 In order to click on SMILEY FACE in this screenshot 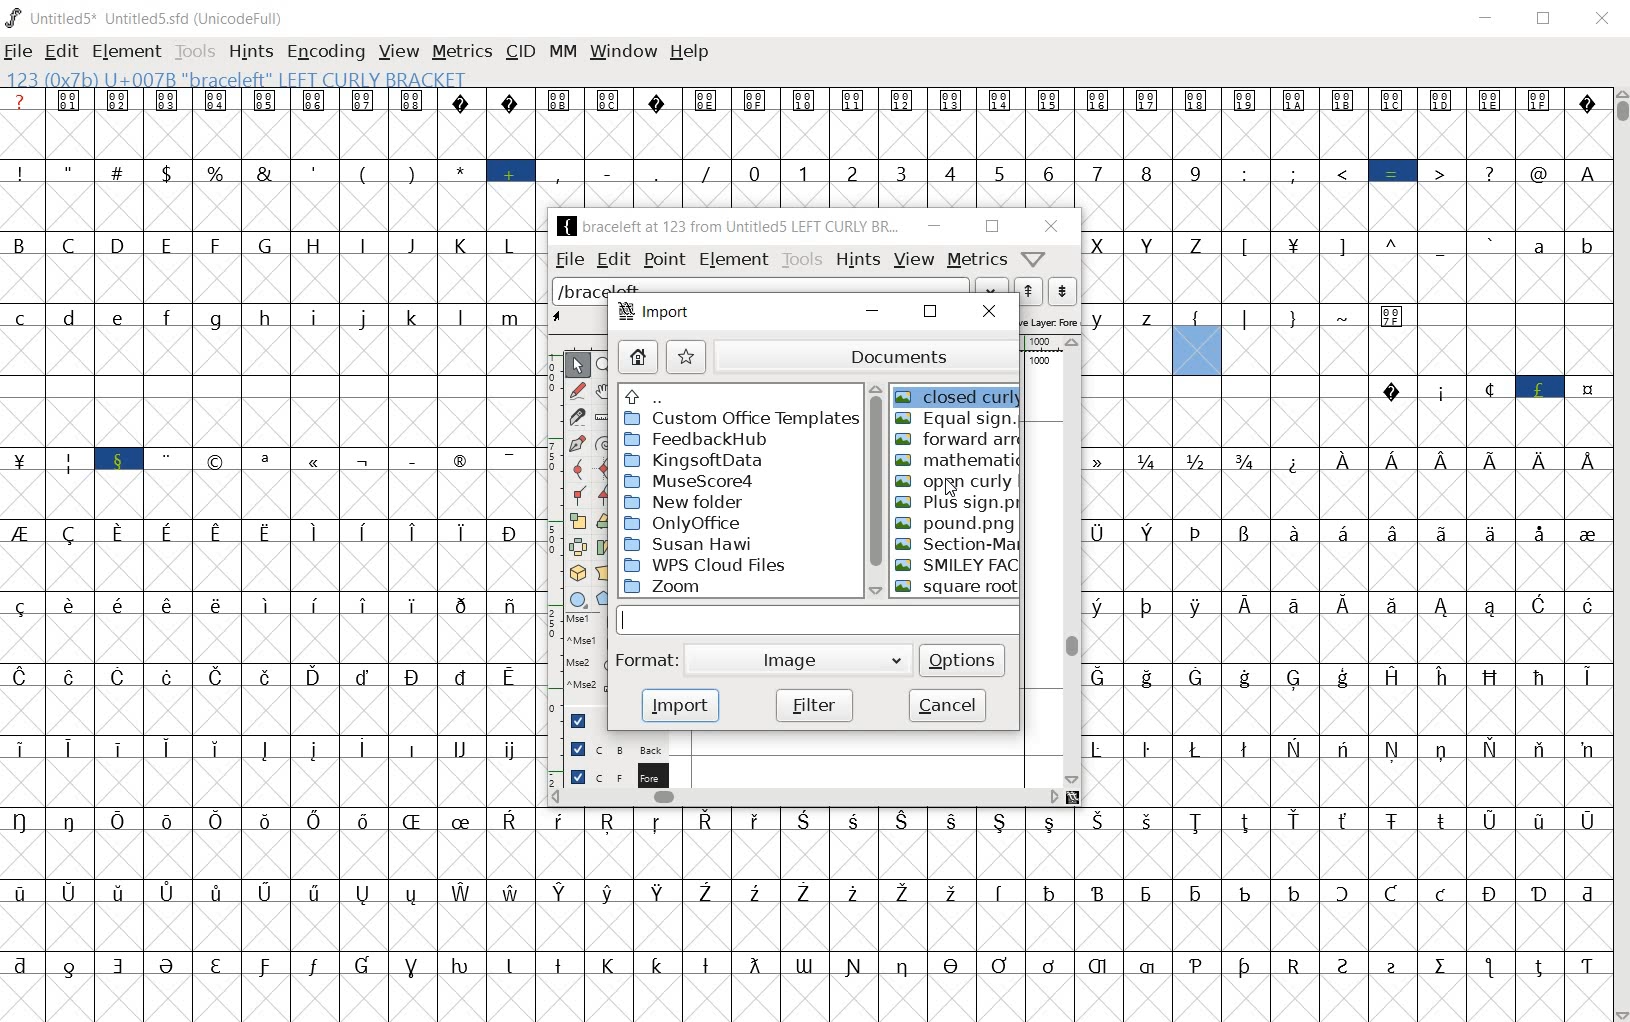, I will do `click(957, 564)`.